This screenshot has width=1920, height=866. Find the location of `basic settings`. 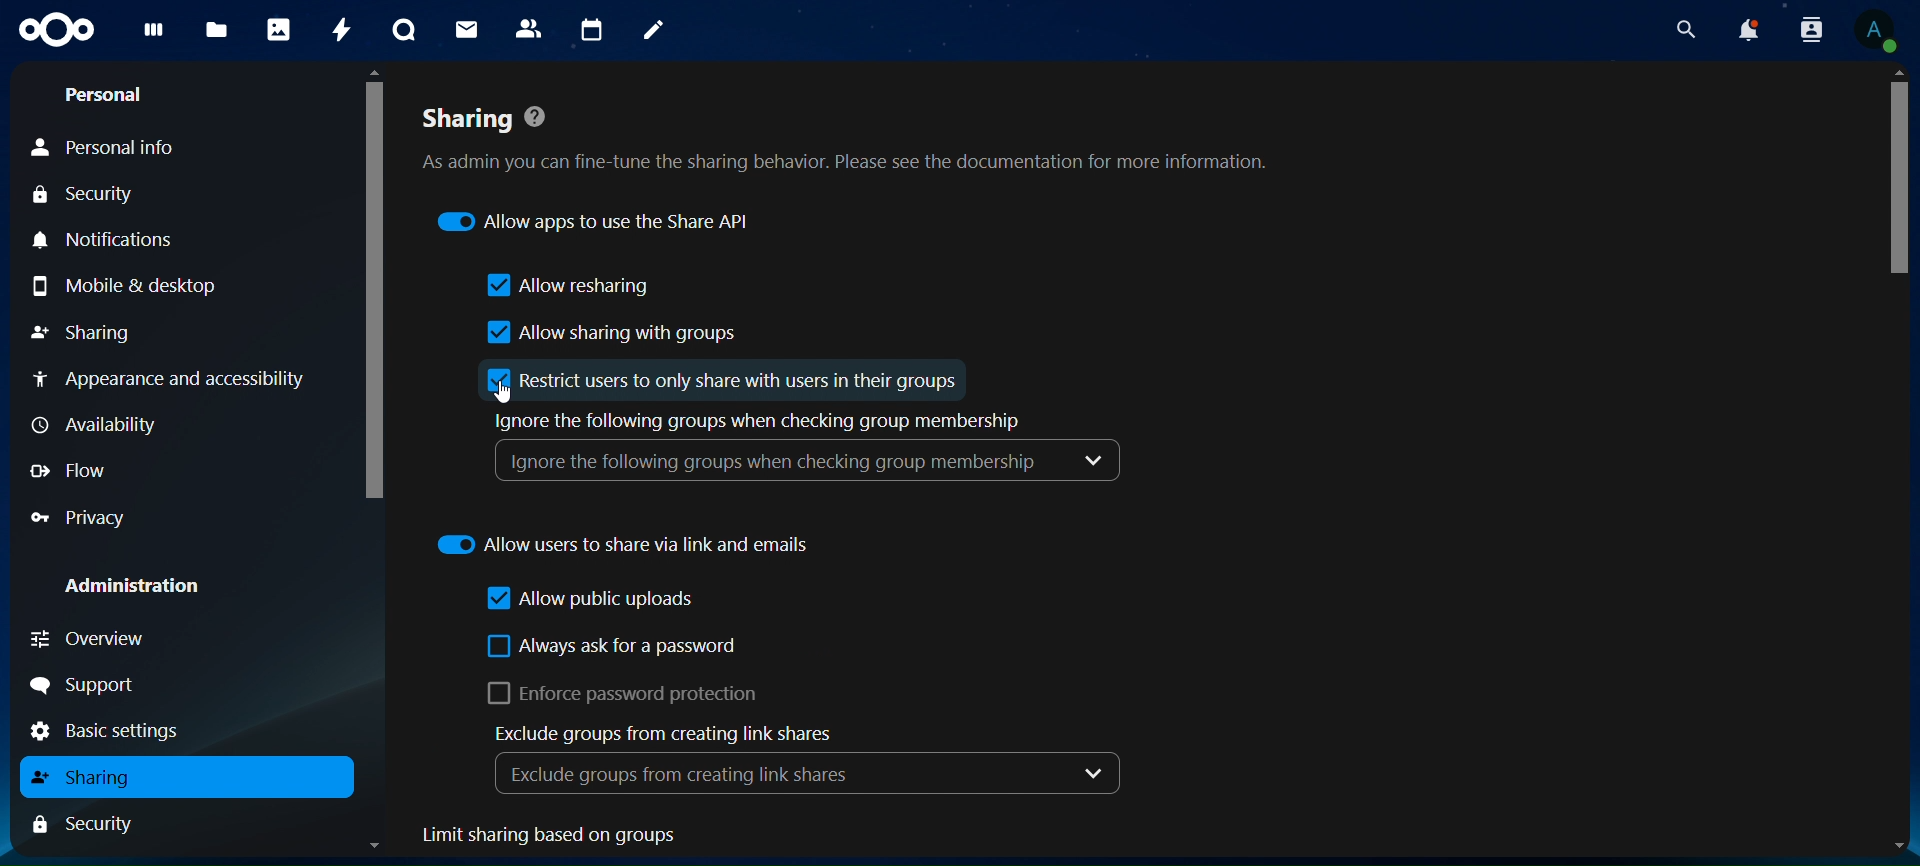

basic settings is located at coordinates (108, 732).